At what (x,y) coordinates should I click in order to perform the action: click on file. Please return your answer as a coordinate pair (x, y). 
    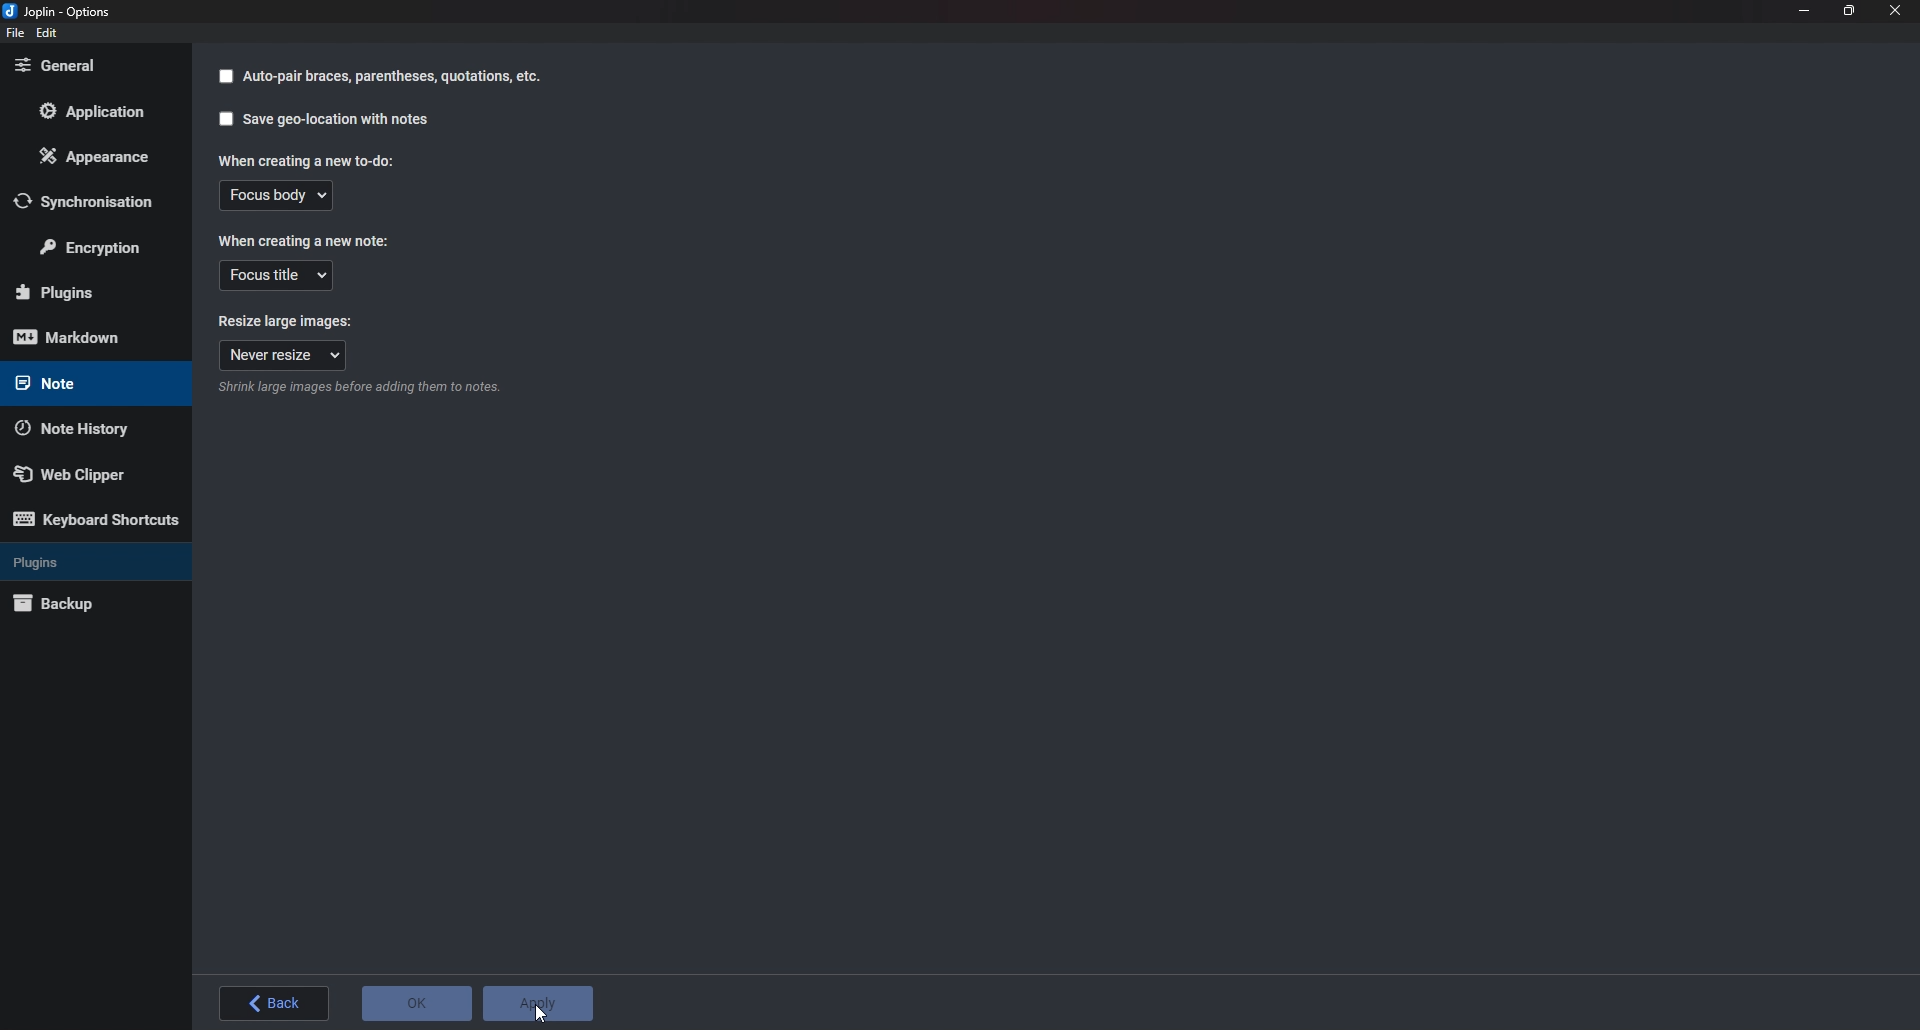
    Looking at the image, I should click on (14, 34).